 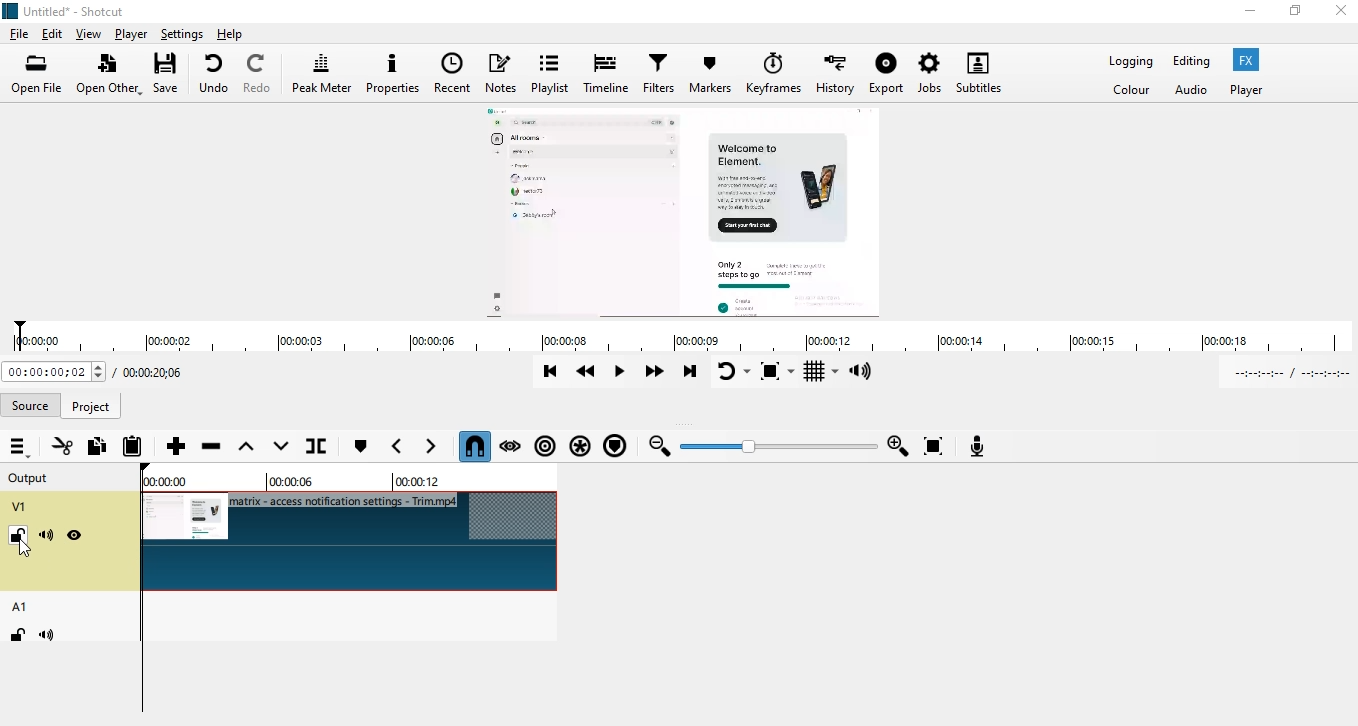 What do you see at coordinates (353, 540) in the screenshot?
I see `video track` at bounding box center [353, 540].